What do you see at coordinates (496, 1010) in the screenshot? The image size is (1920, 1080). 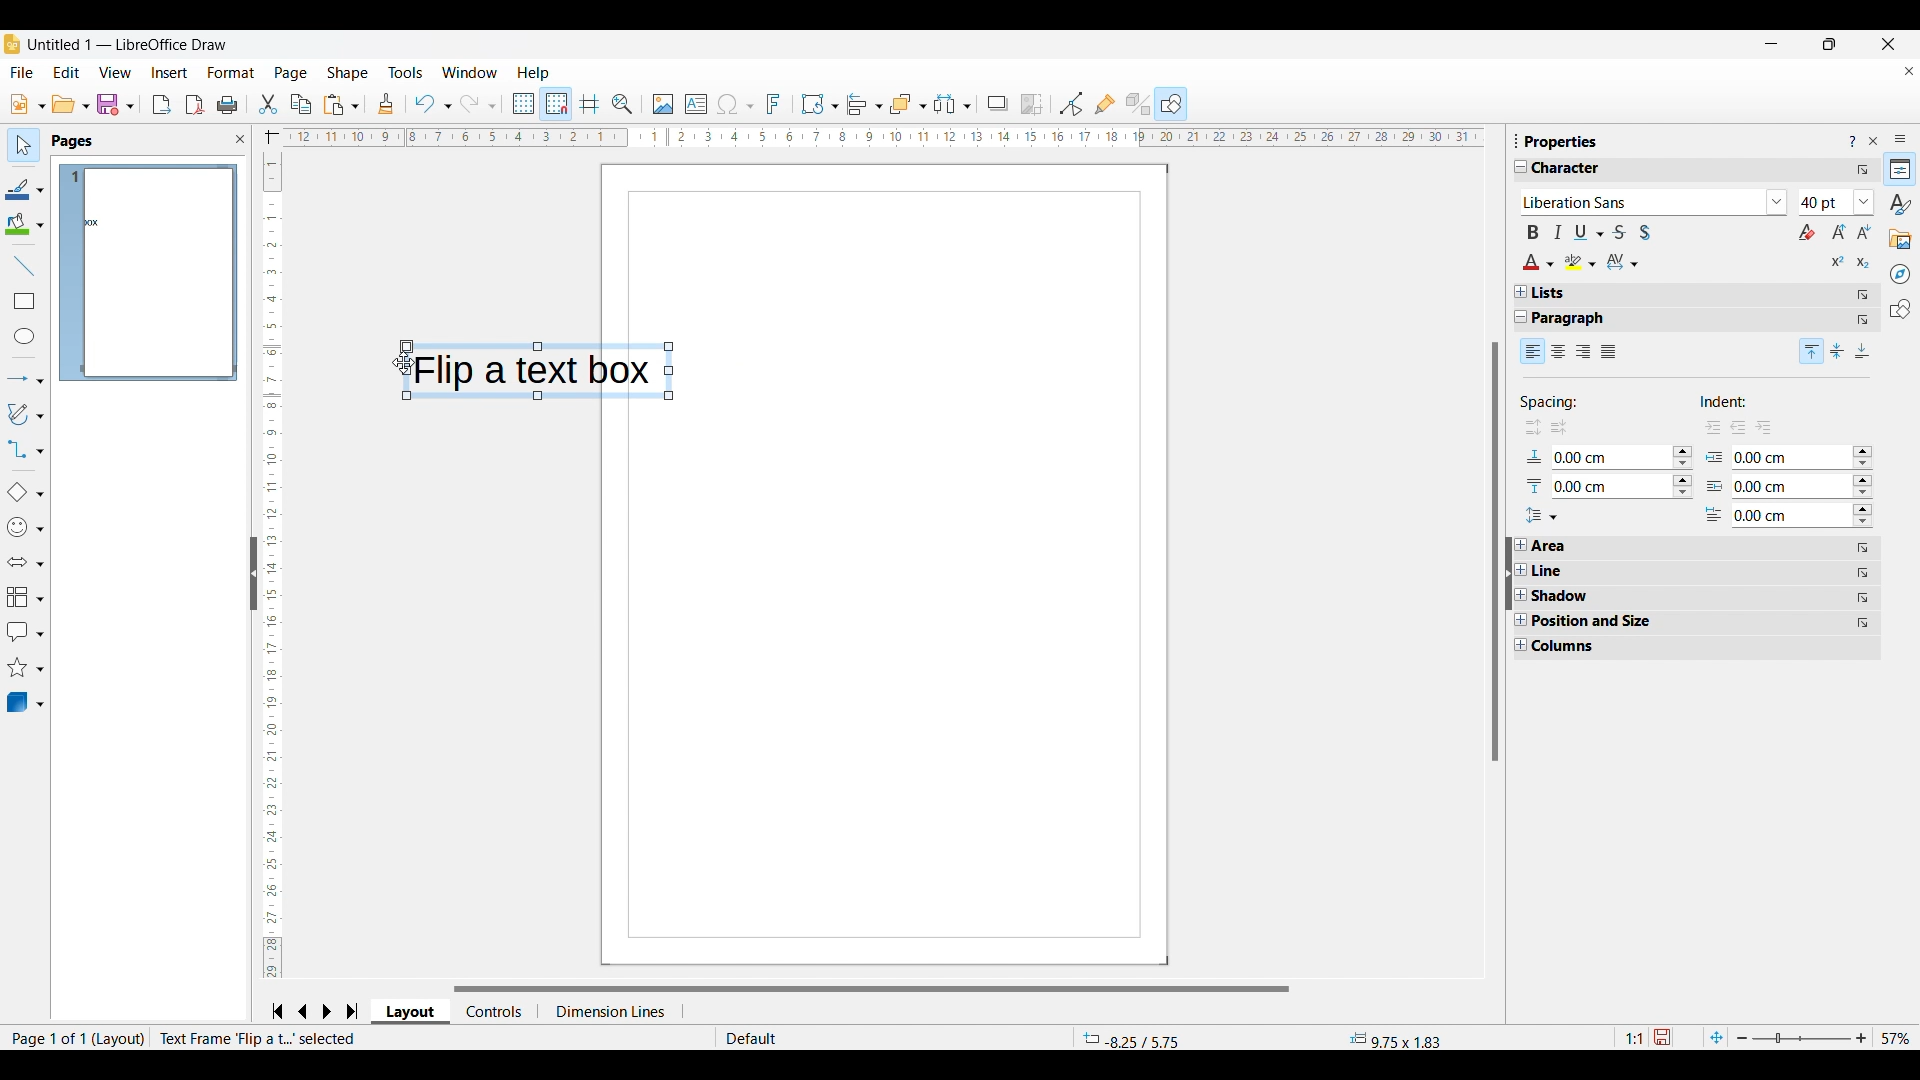 I see `control` at bounding box center [496, 1010].